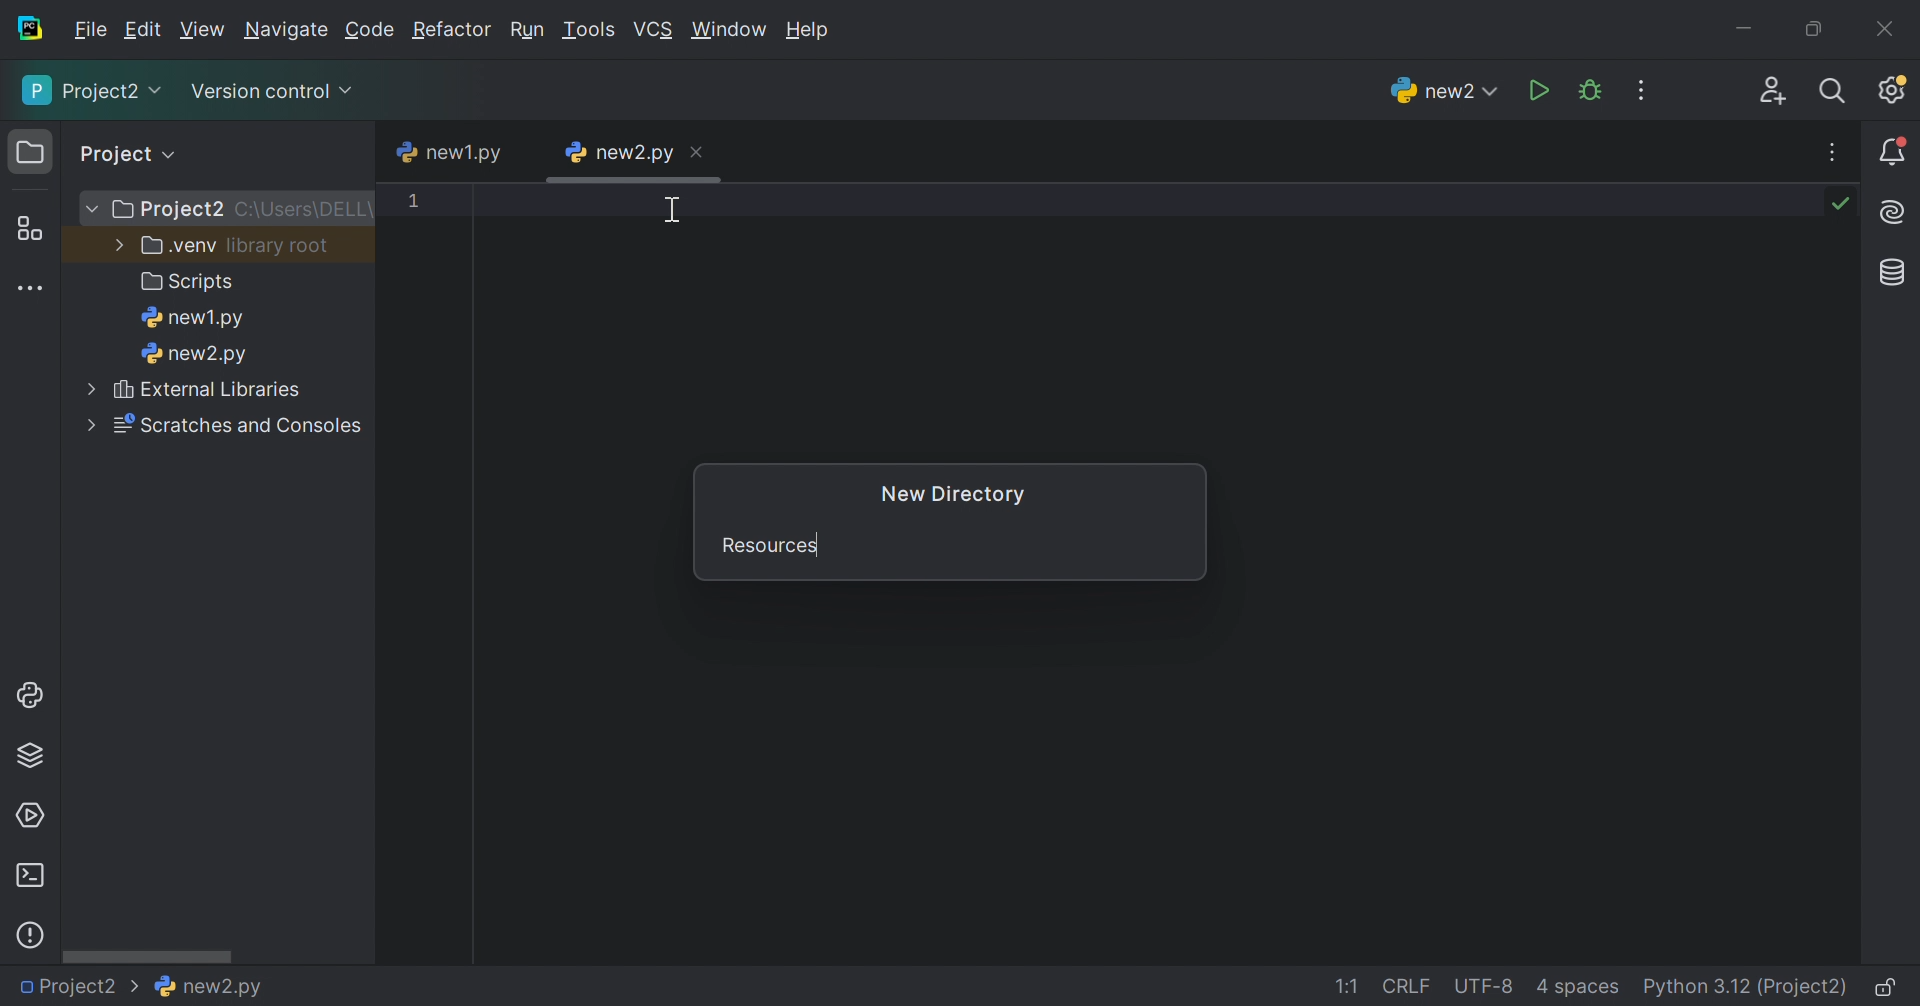 Image resolution: width=1920 pixels, height=1006 pixels. I want to click on VCS, so click(653, 29).